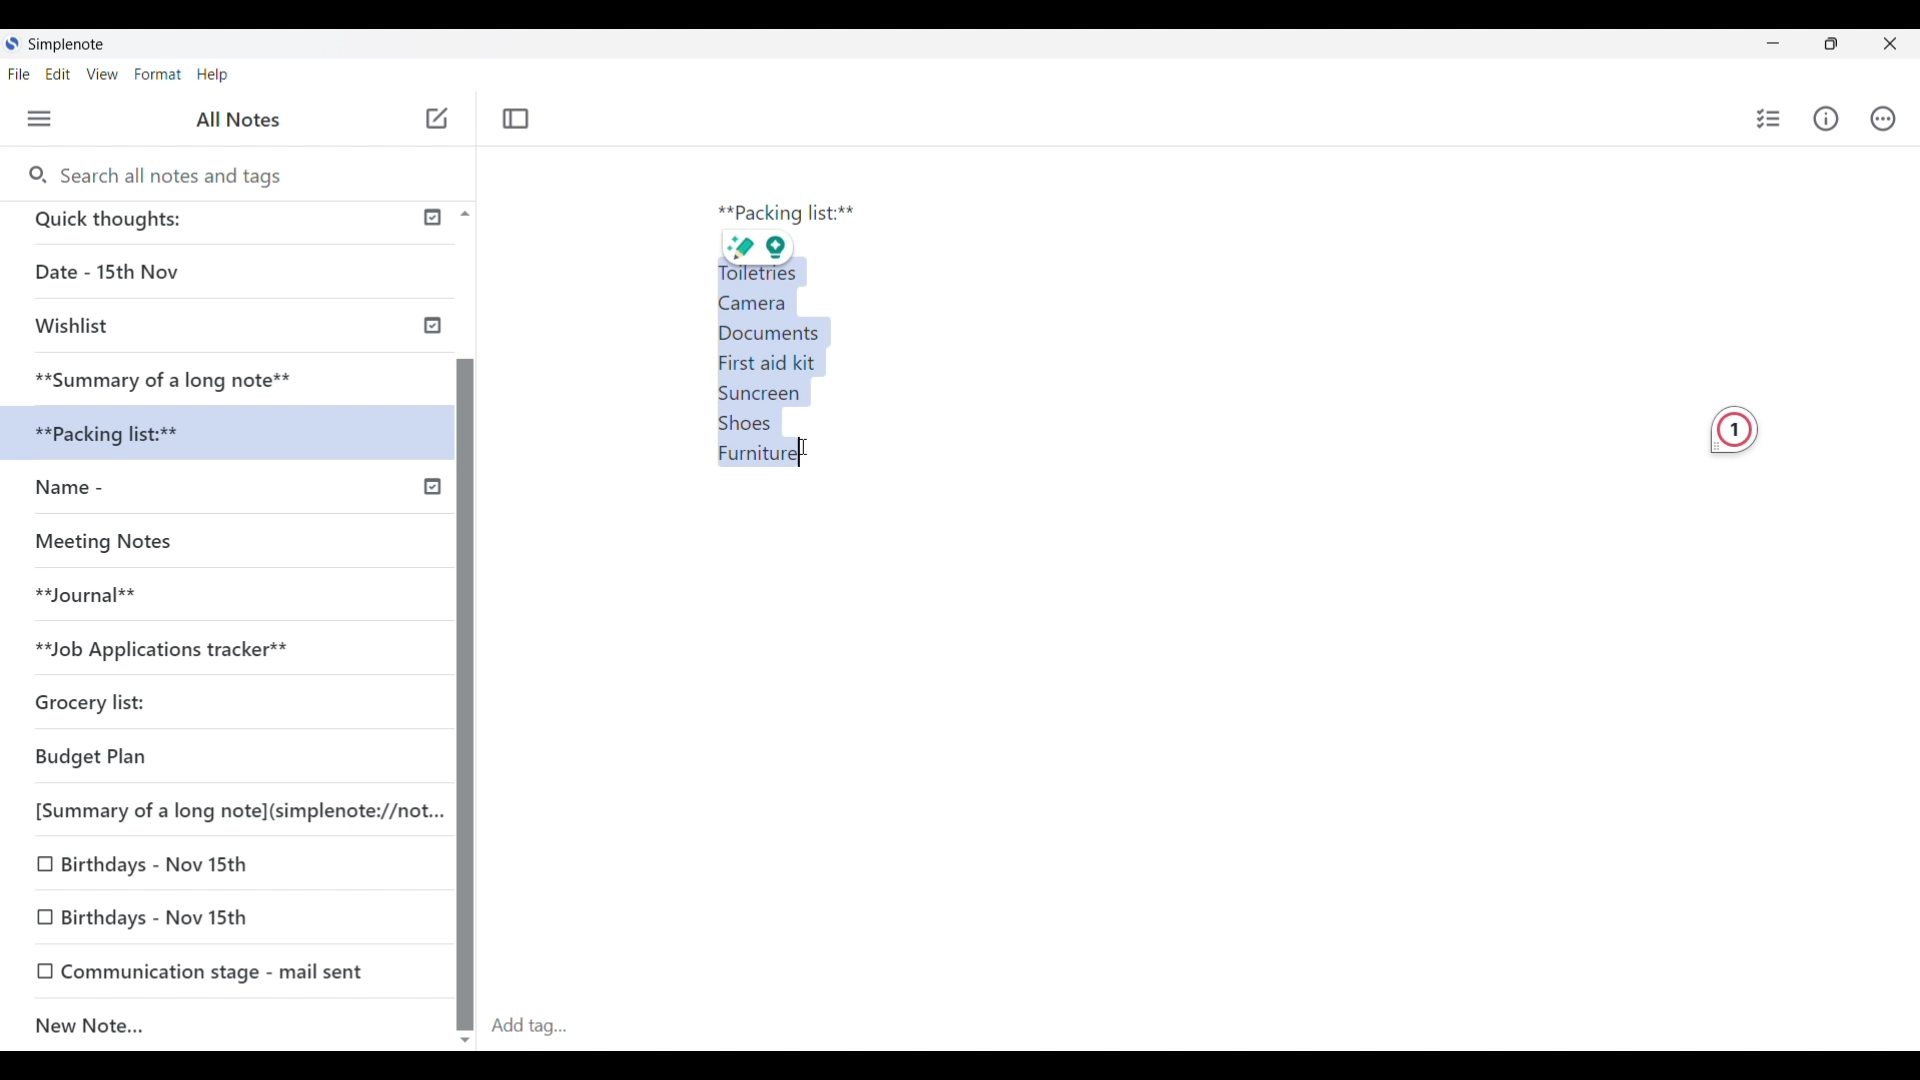 The height and width of the screenshot is (1080, 1920). Describe the element at coordinates (175, 697) in the screenshot. I see `Grocery list` at that location.